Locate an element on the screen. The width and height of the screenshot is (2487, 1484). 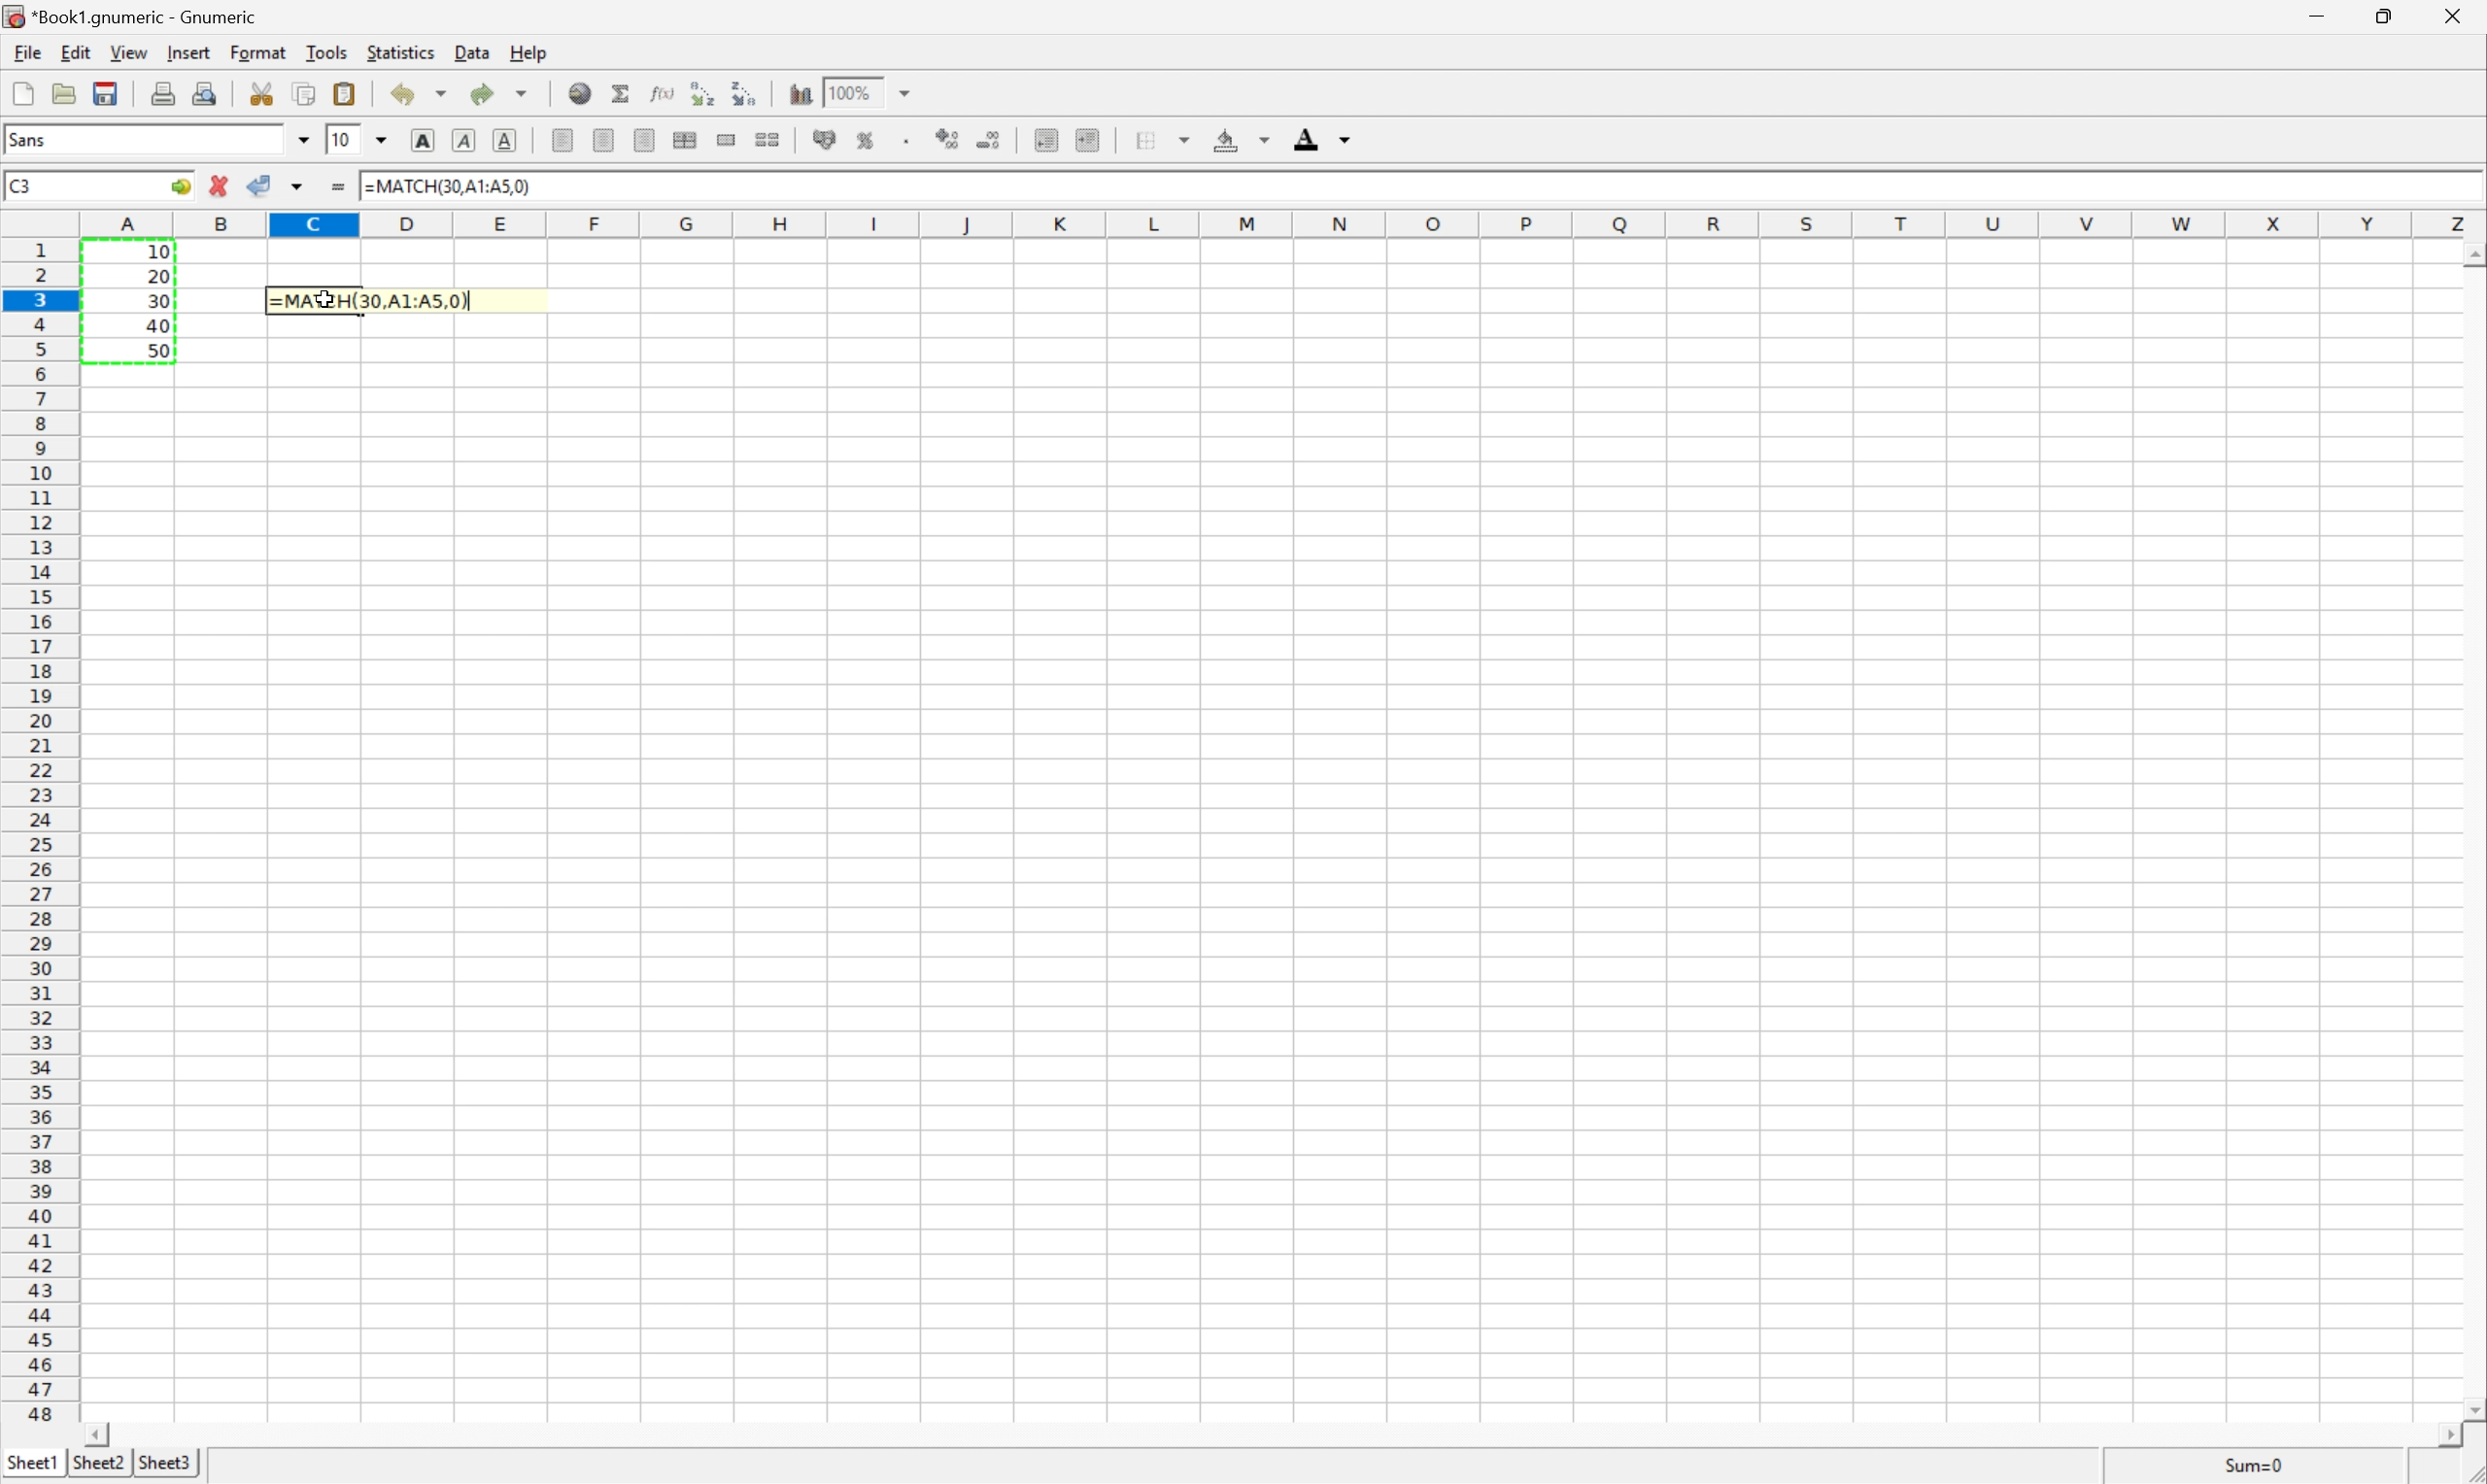
Sum=10 is located at coordinates (2243, 1465).